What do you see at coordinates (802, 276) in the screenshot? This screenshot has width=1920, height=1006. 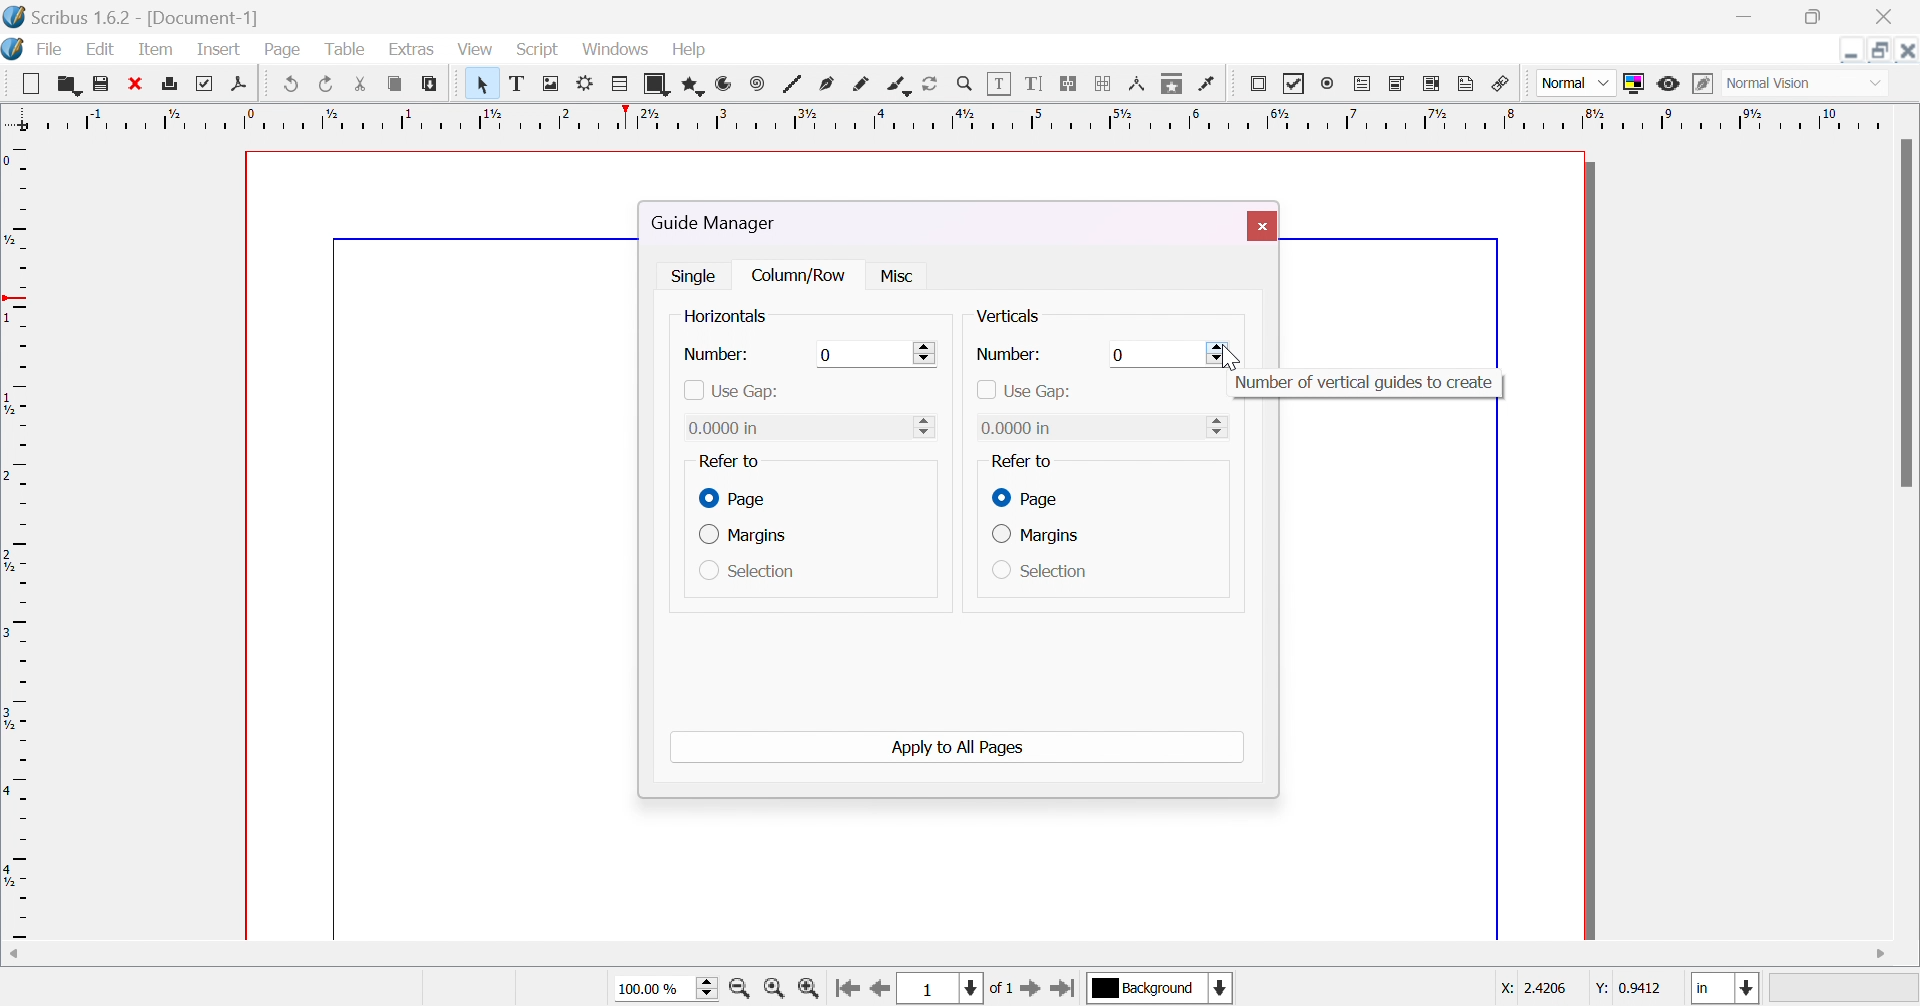 I see `column /row` at bounding box center [802, 276].